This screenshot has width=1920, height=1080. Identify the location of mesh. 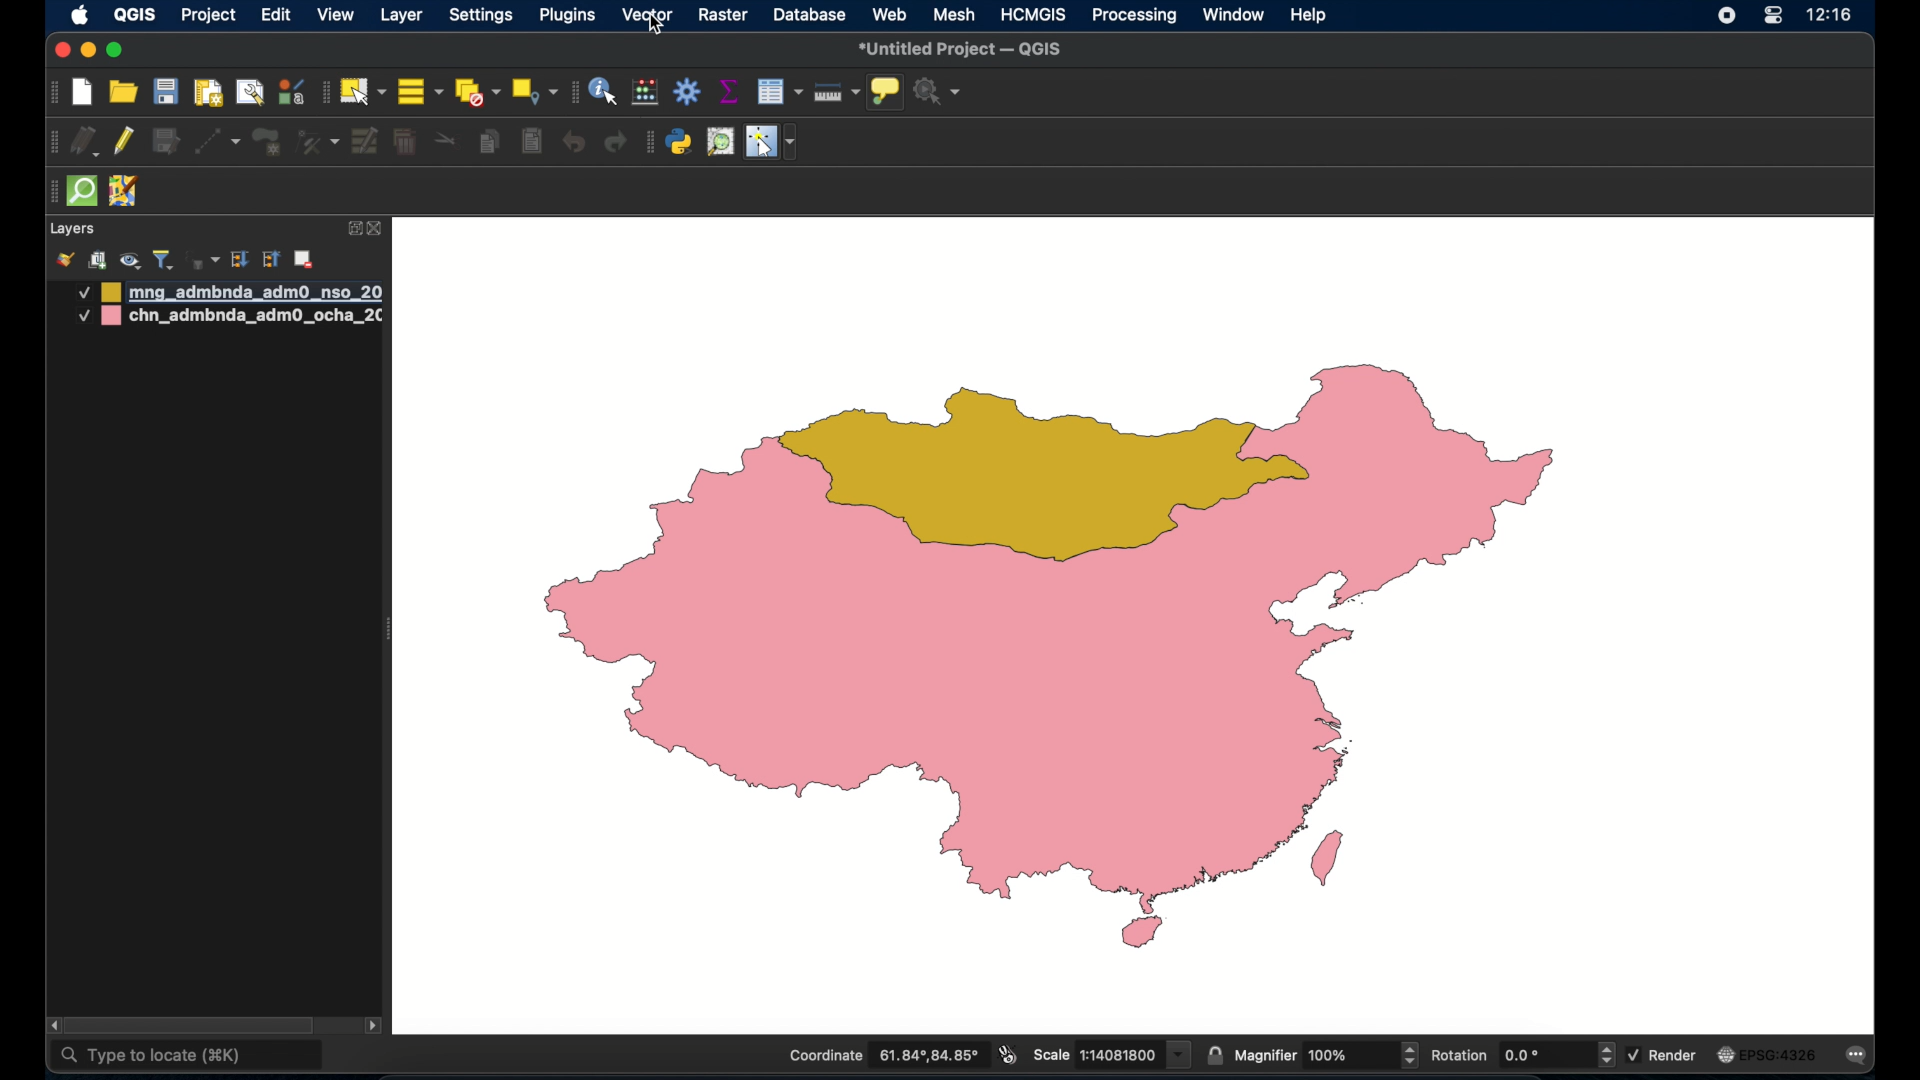
(955, 14).